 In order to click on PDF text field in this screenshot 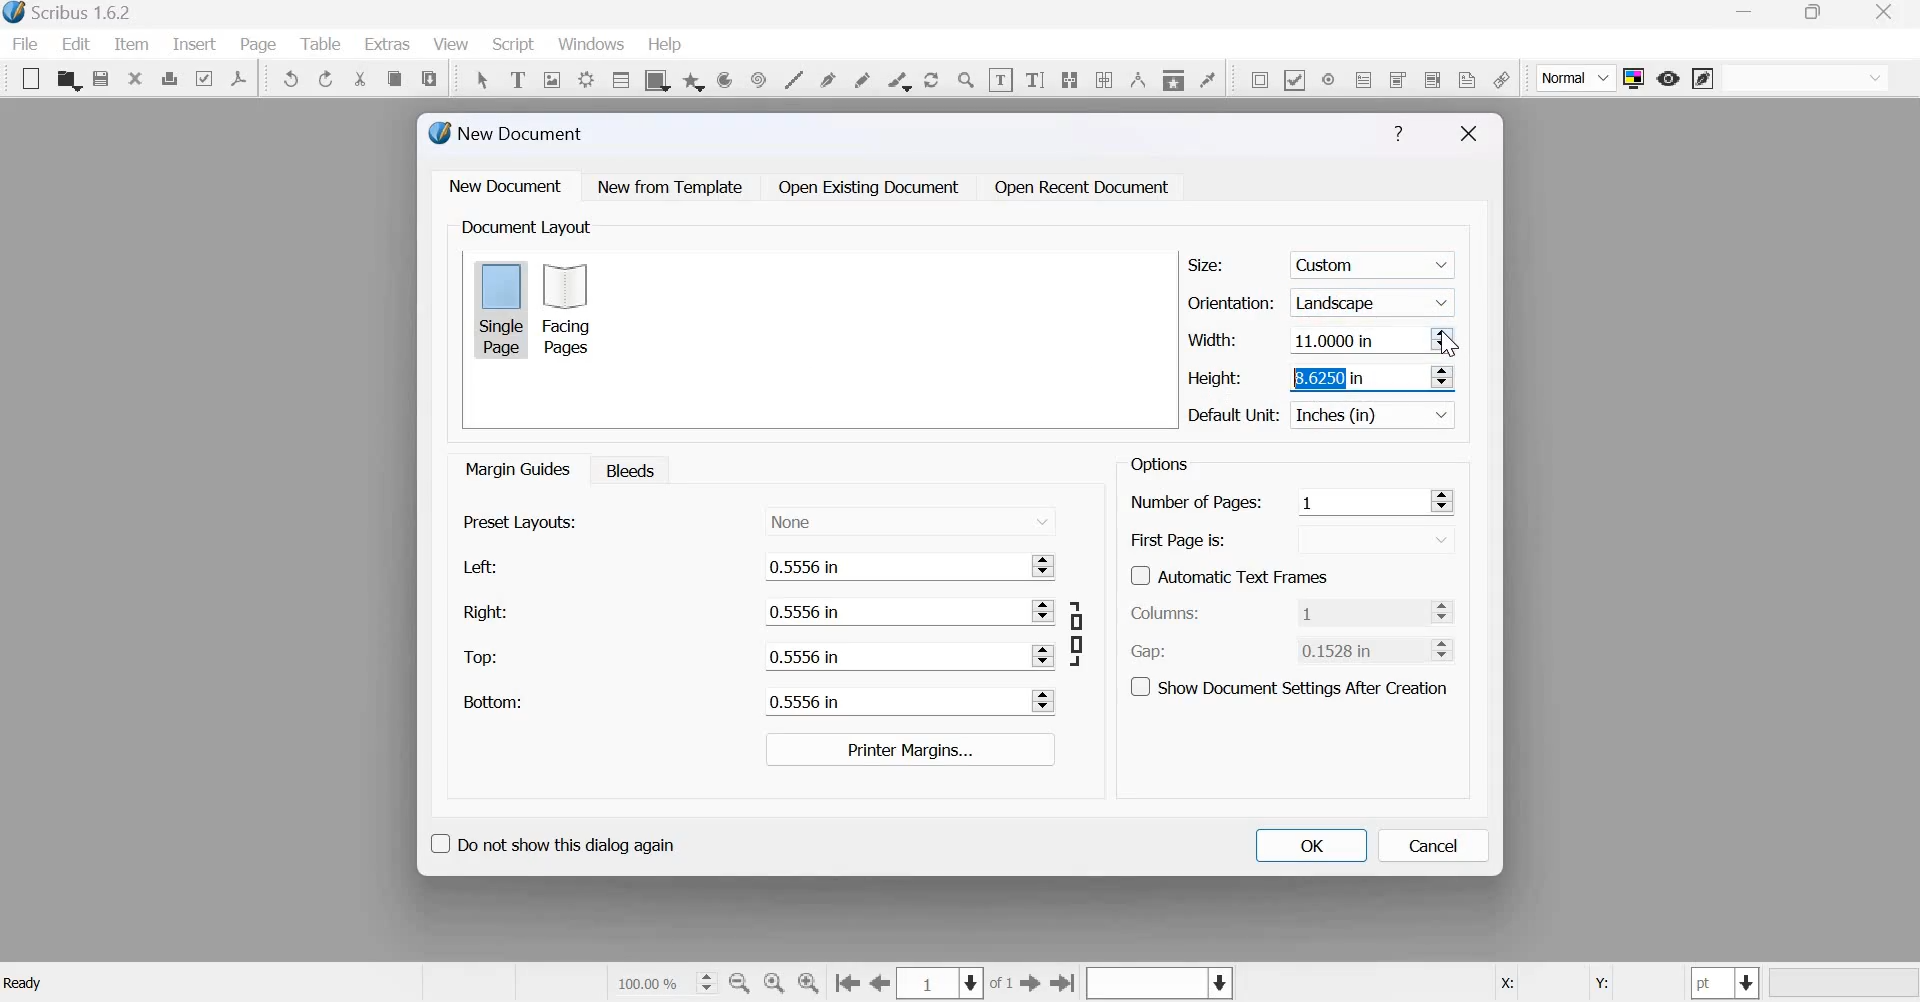, I will do `click(1364, 78)`.